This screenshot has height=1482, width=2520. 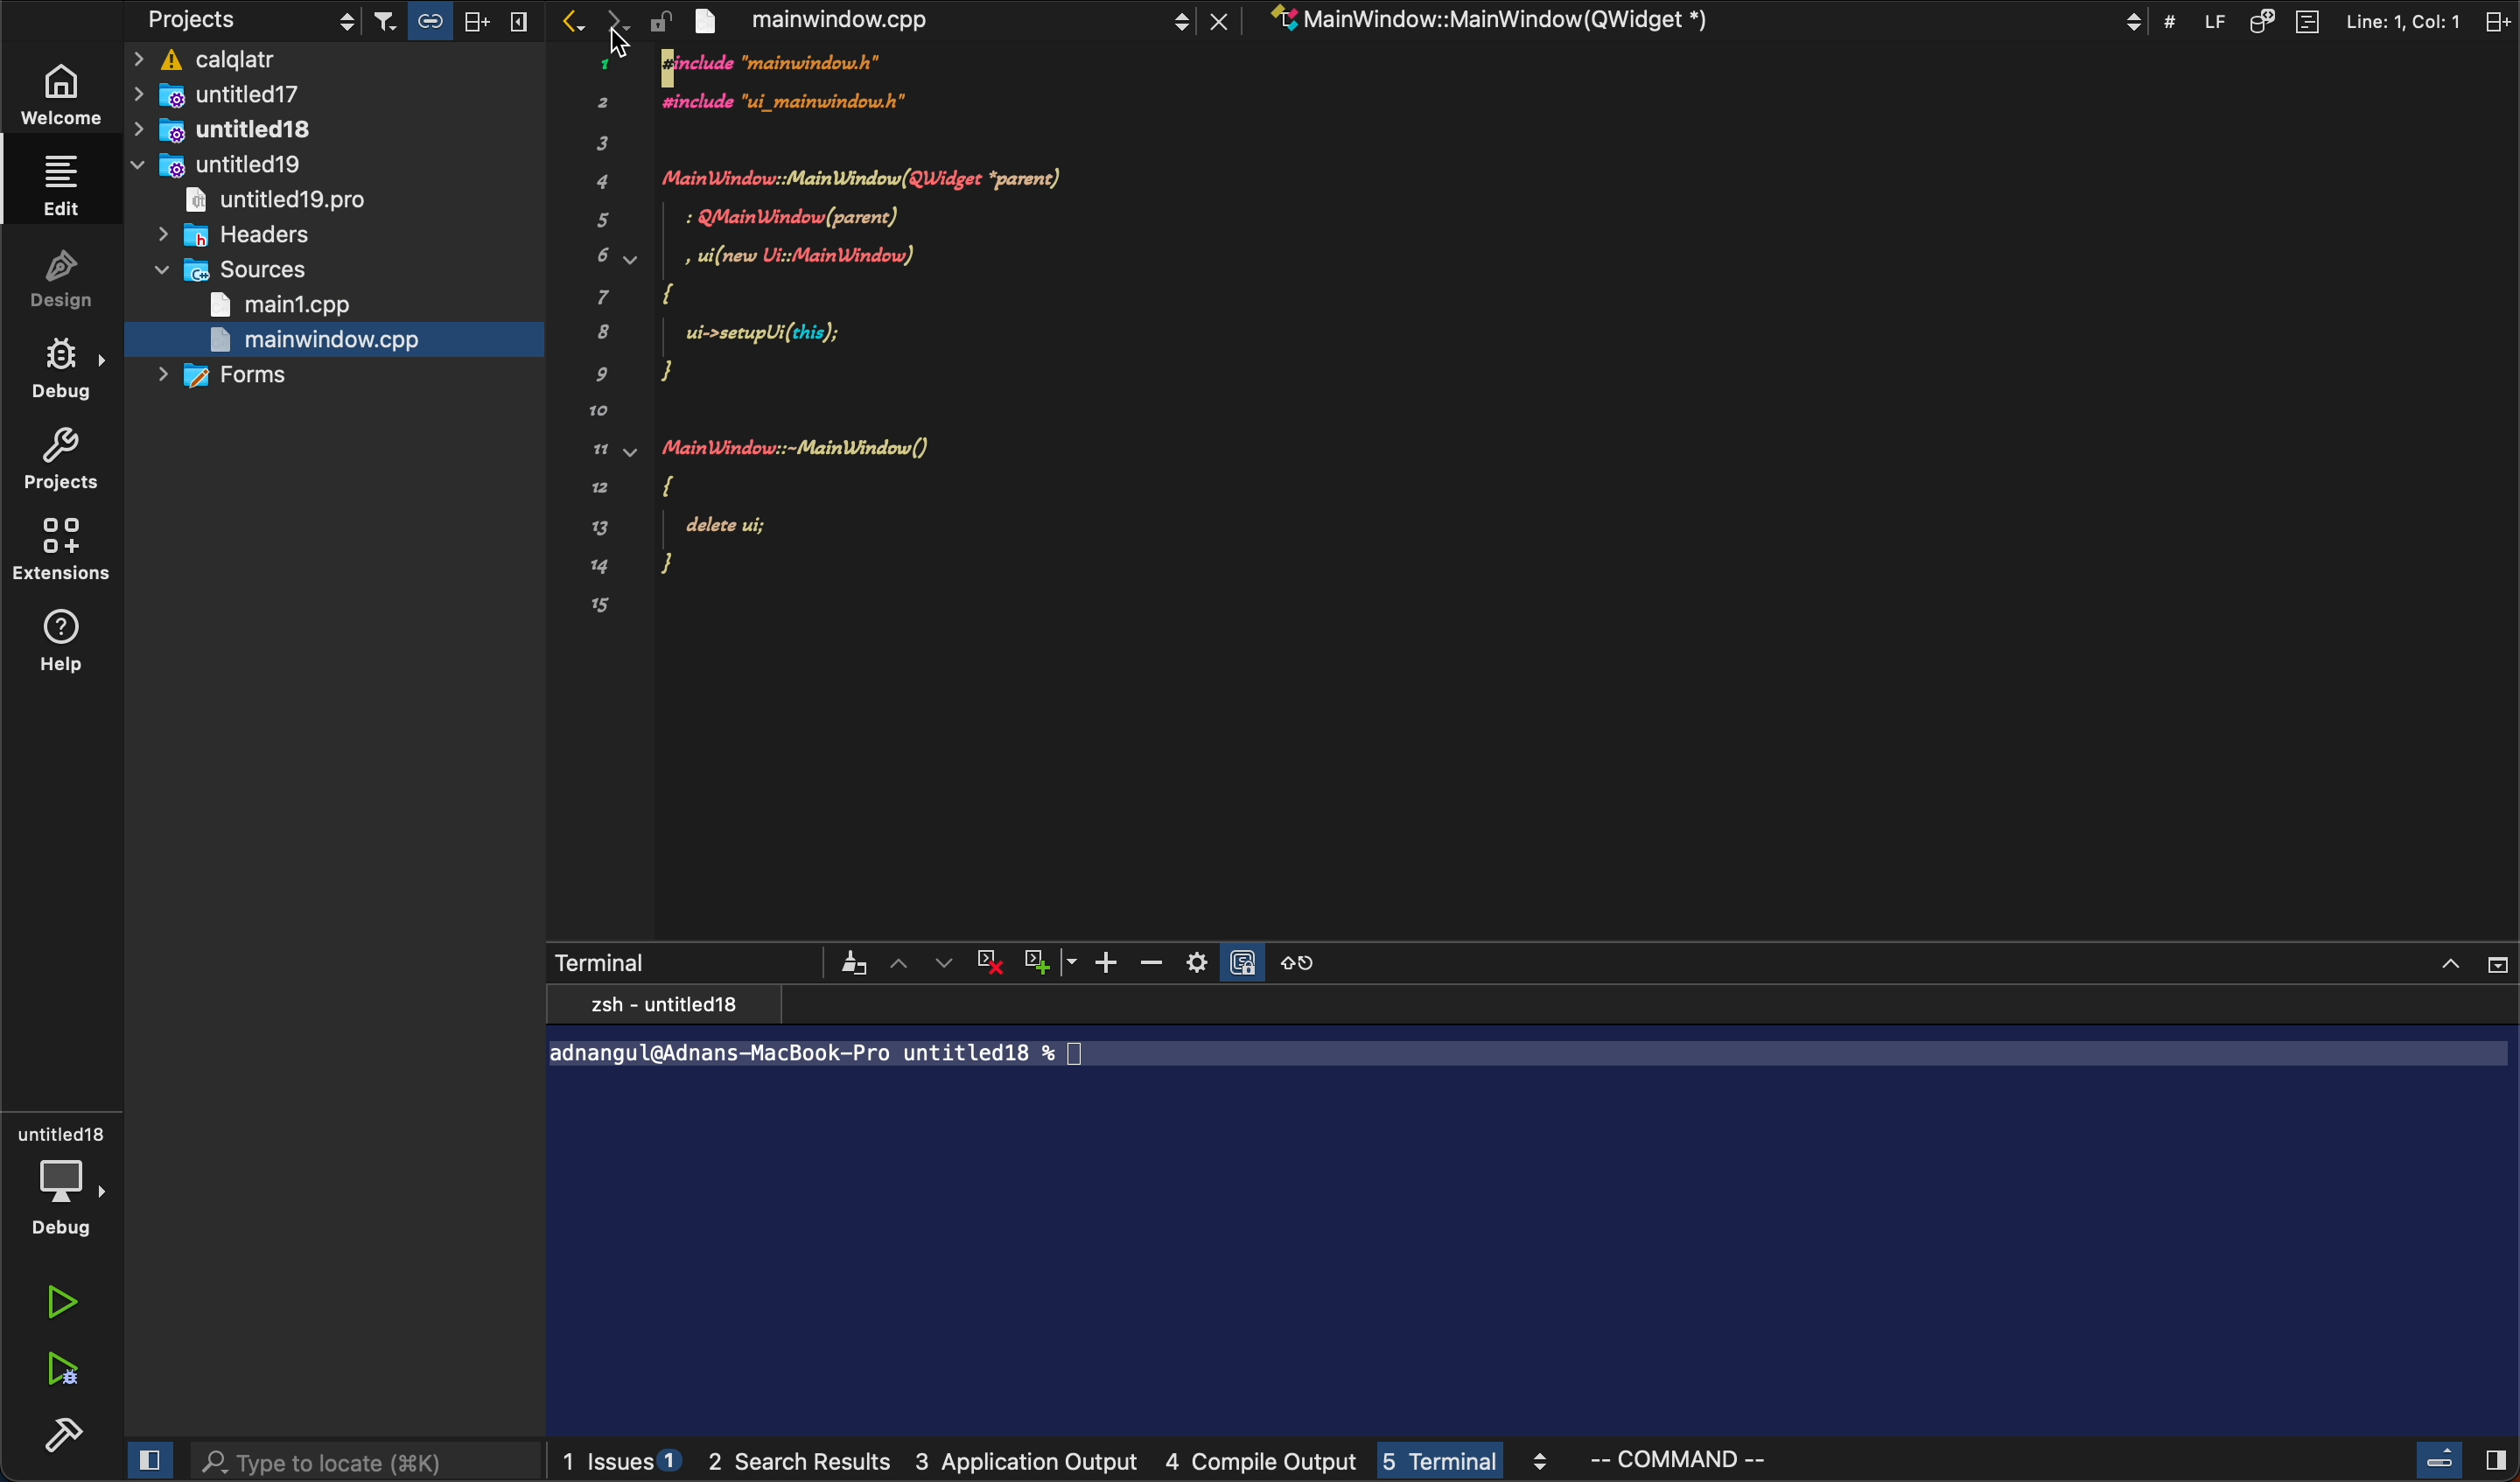 I want to click on Setting, so click(x=1198, y=964).